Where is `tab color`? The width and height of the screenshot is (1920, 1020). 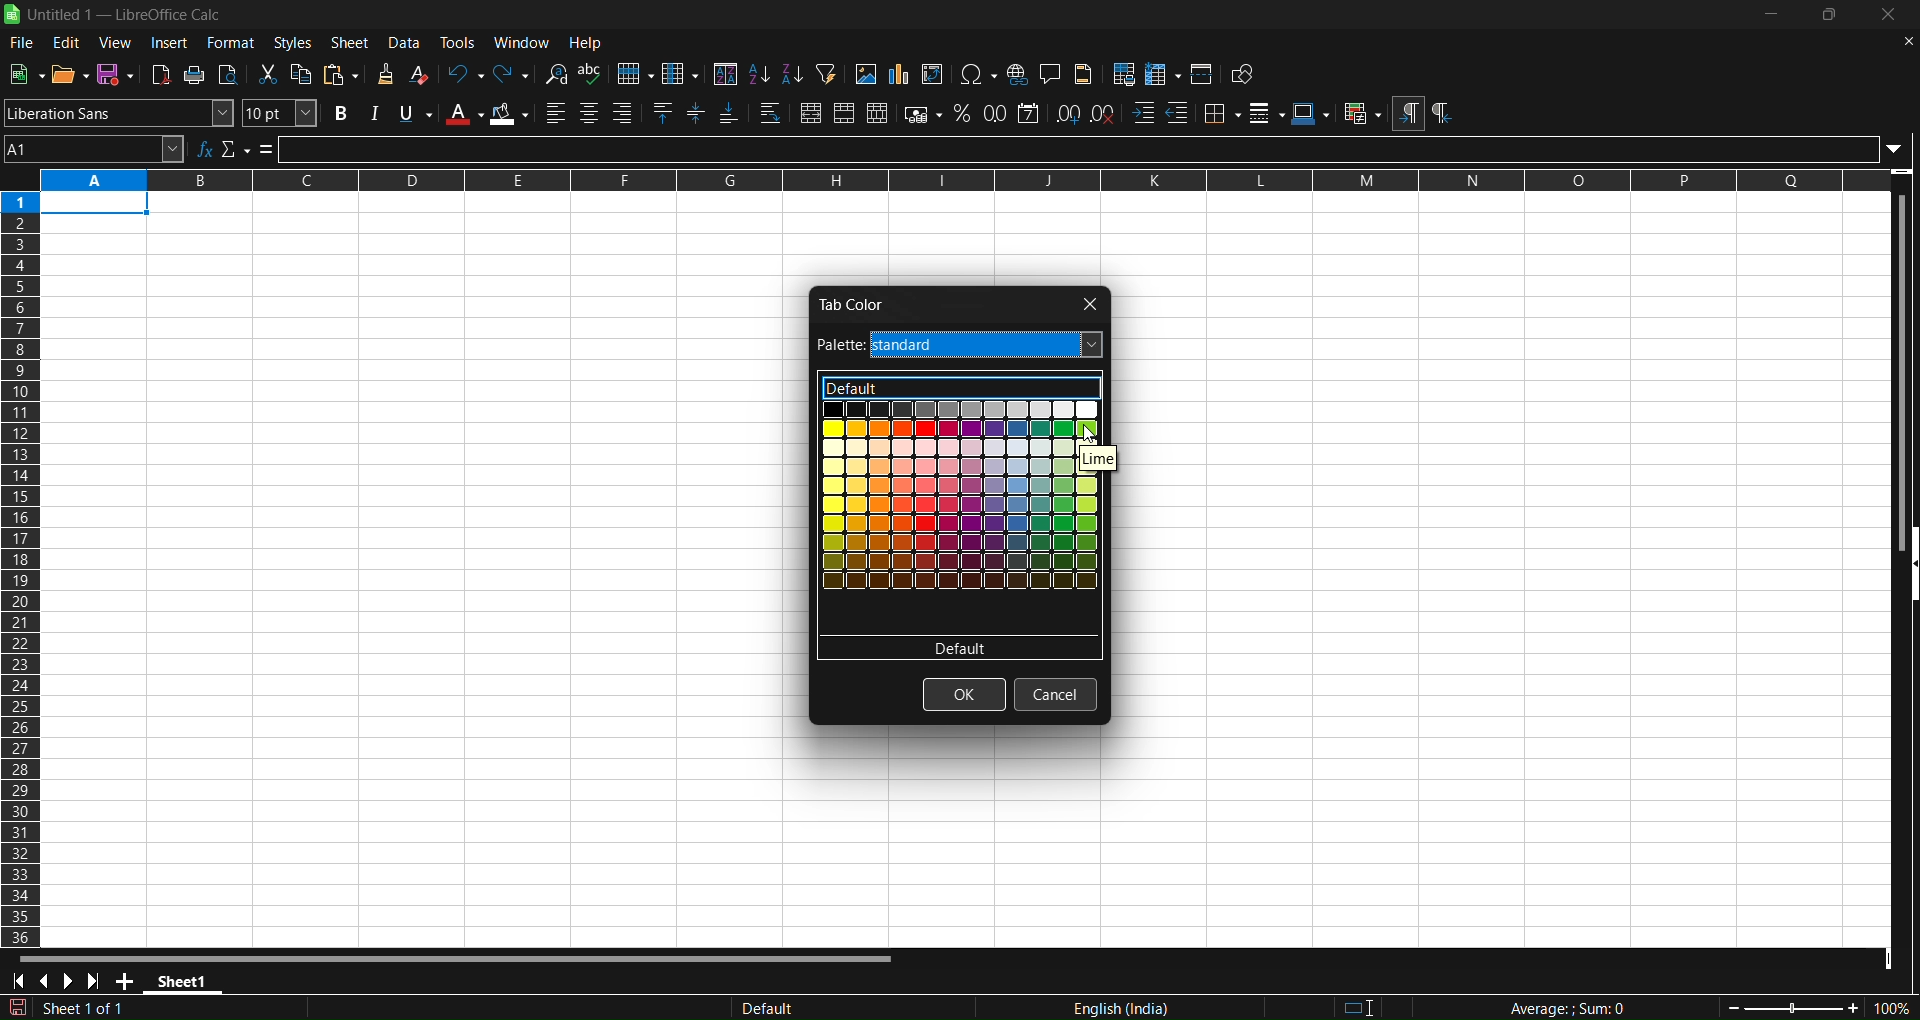
tab color is located at coordinates (855, 303).